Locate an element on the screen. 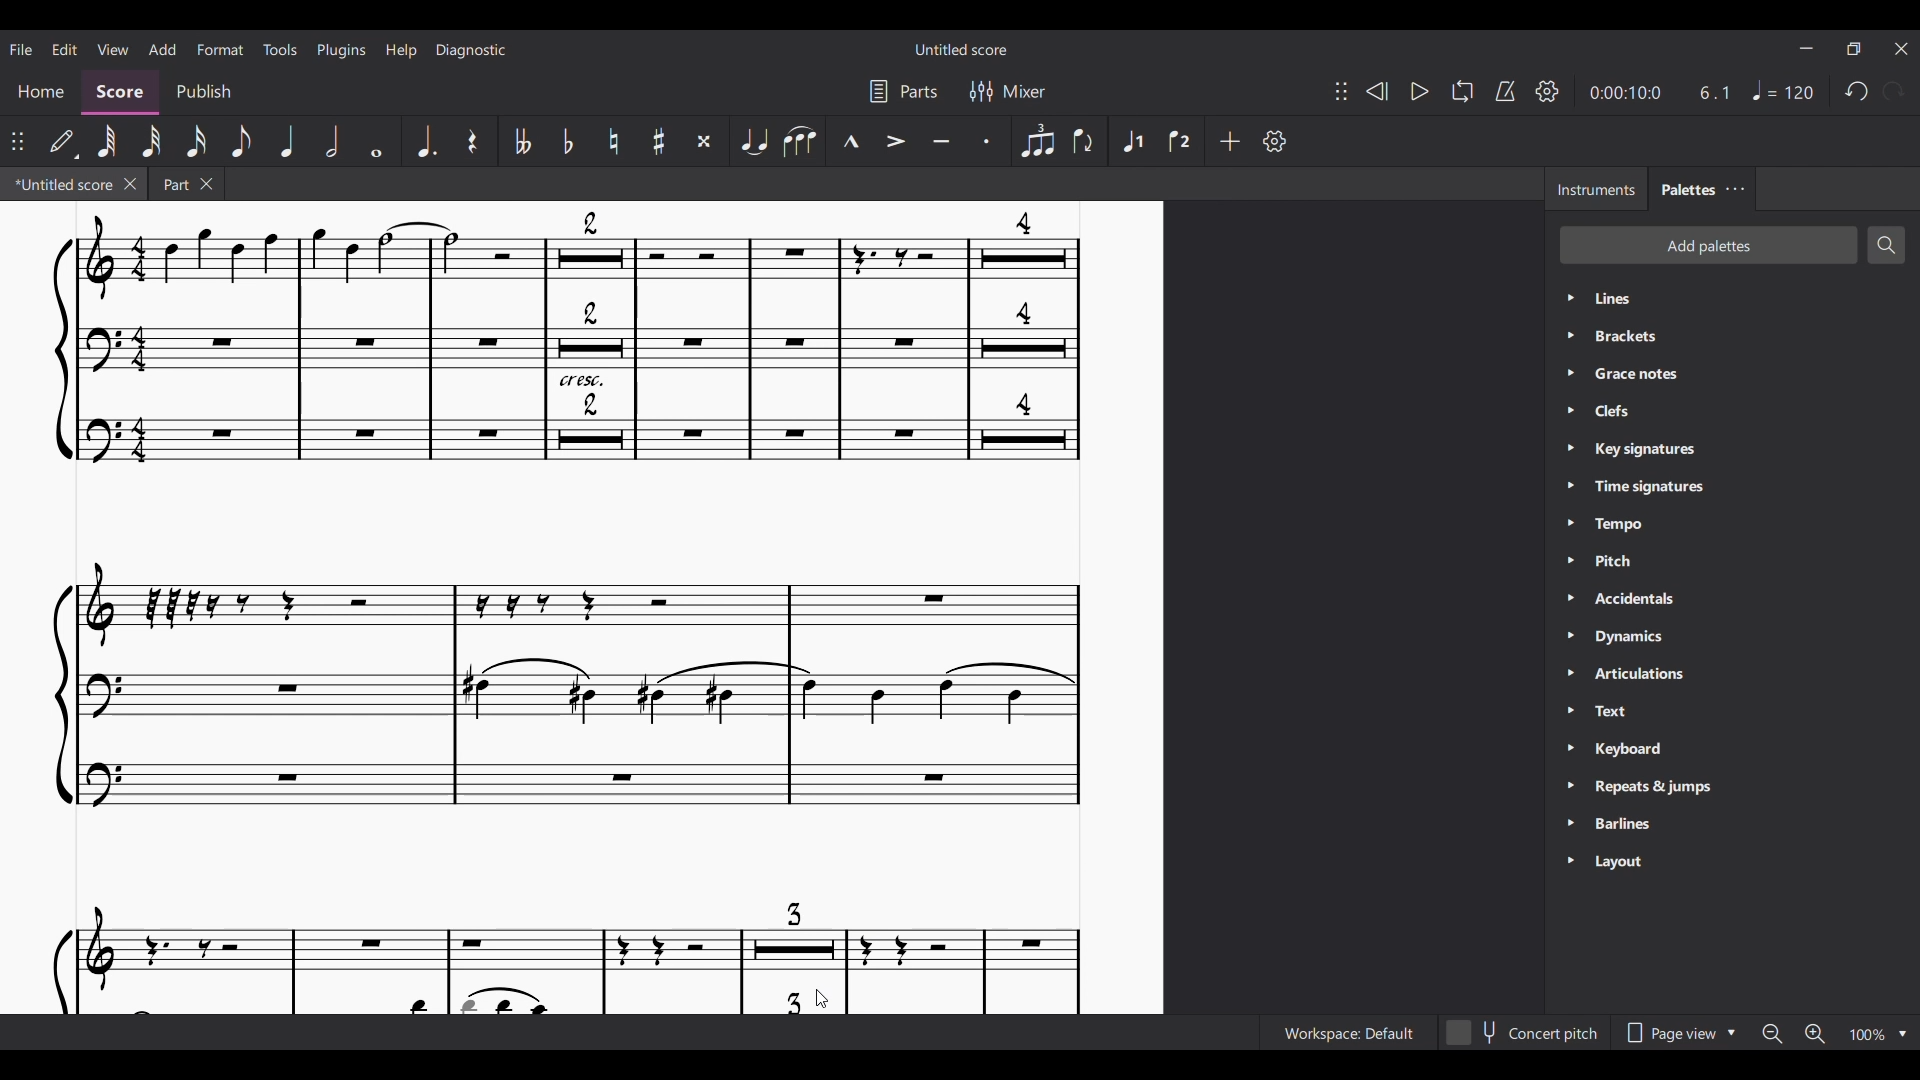 The width and height of the screenshot is (1920, 1080). Score name is located at coordinates (962, 48).